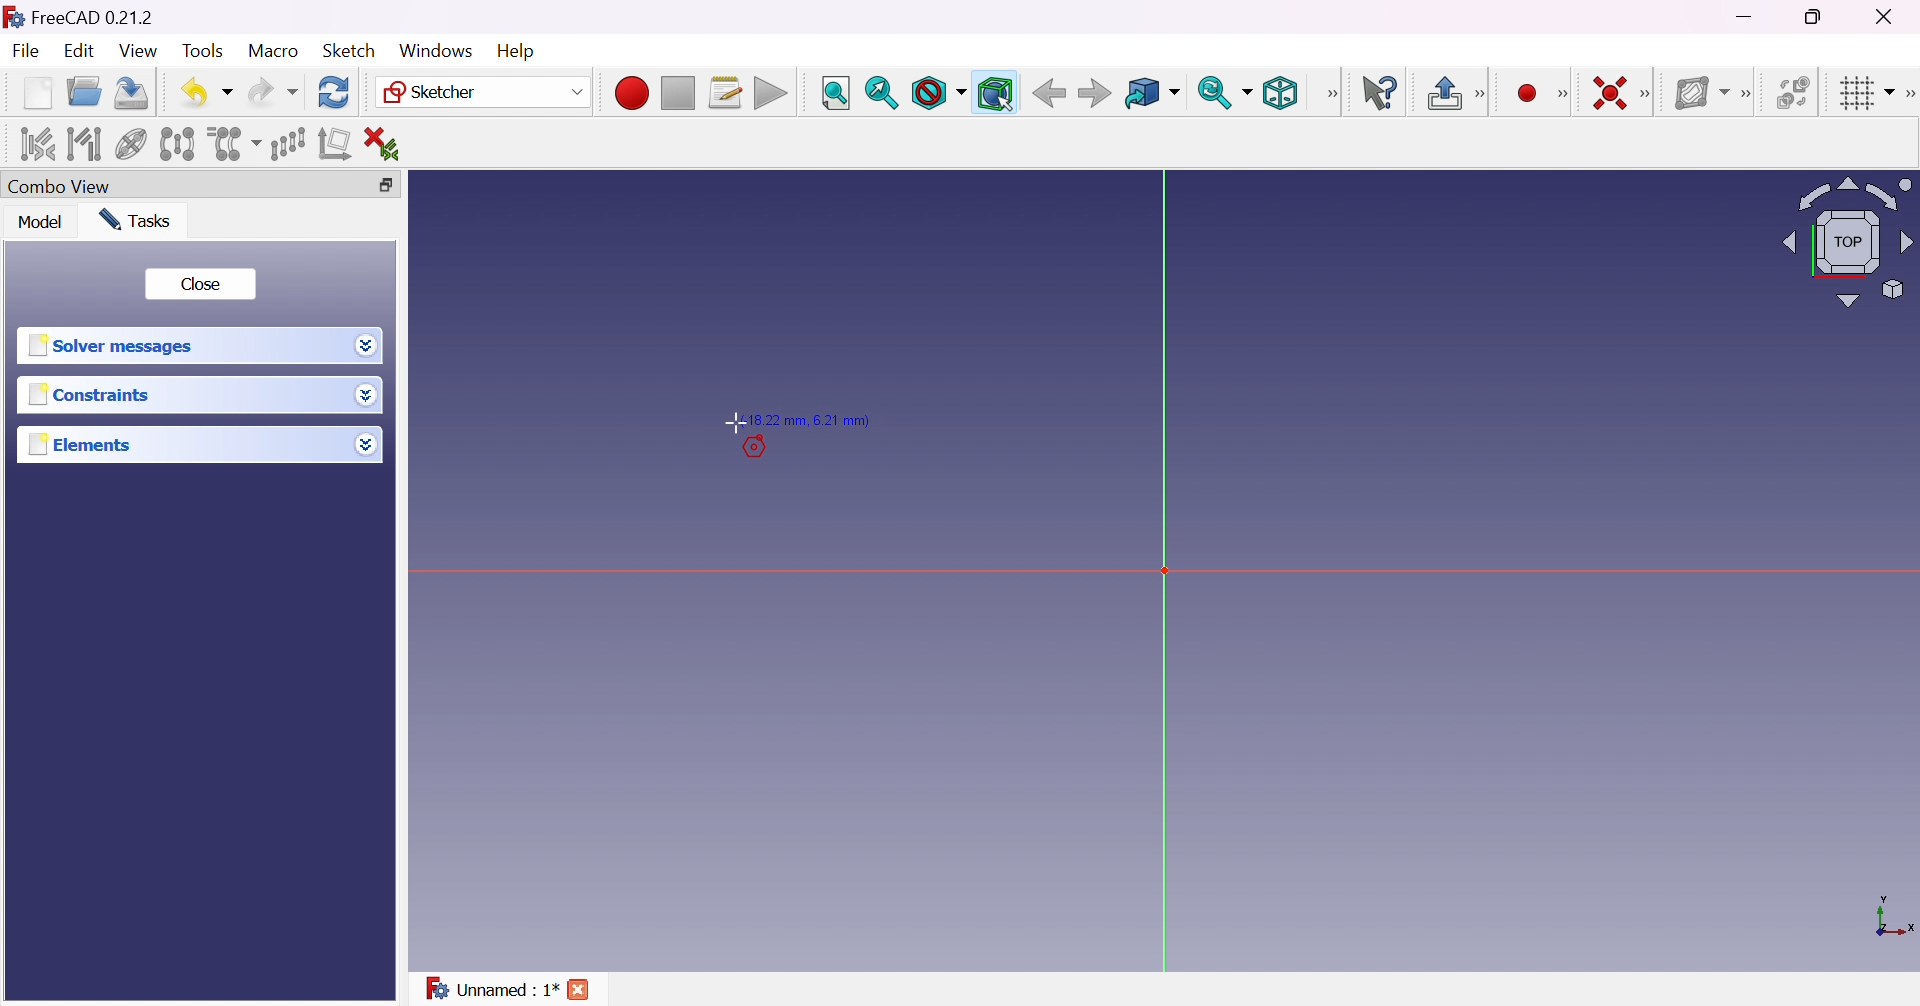 This screenshot has width=1920, height=1006. I want to click on Close, so click(199, 285).